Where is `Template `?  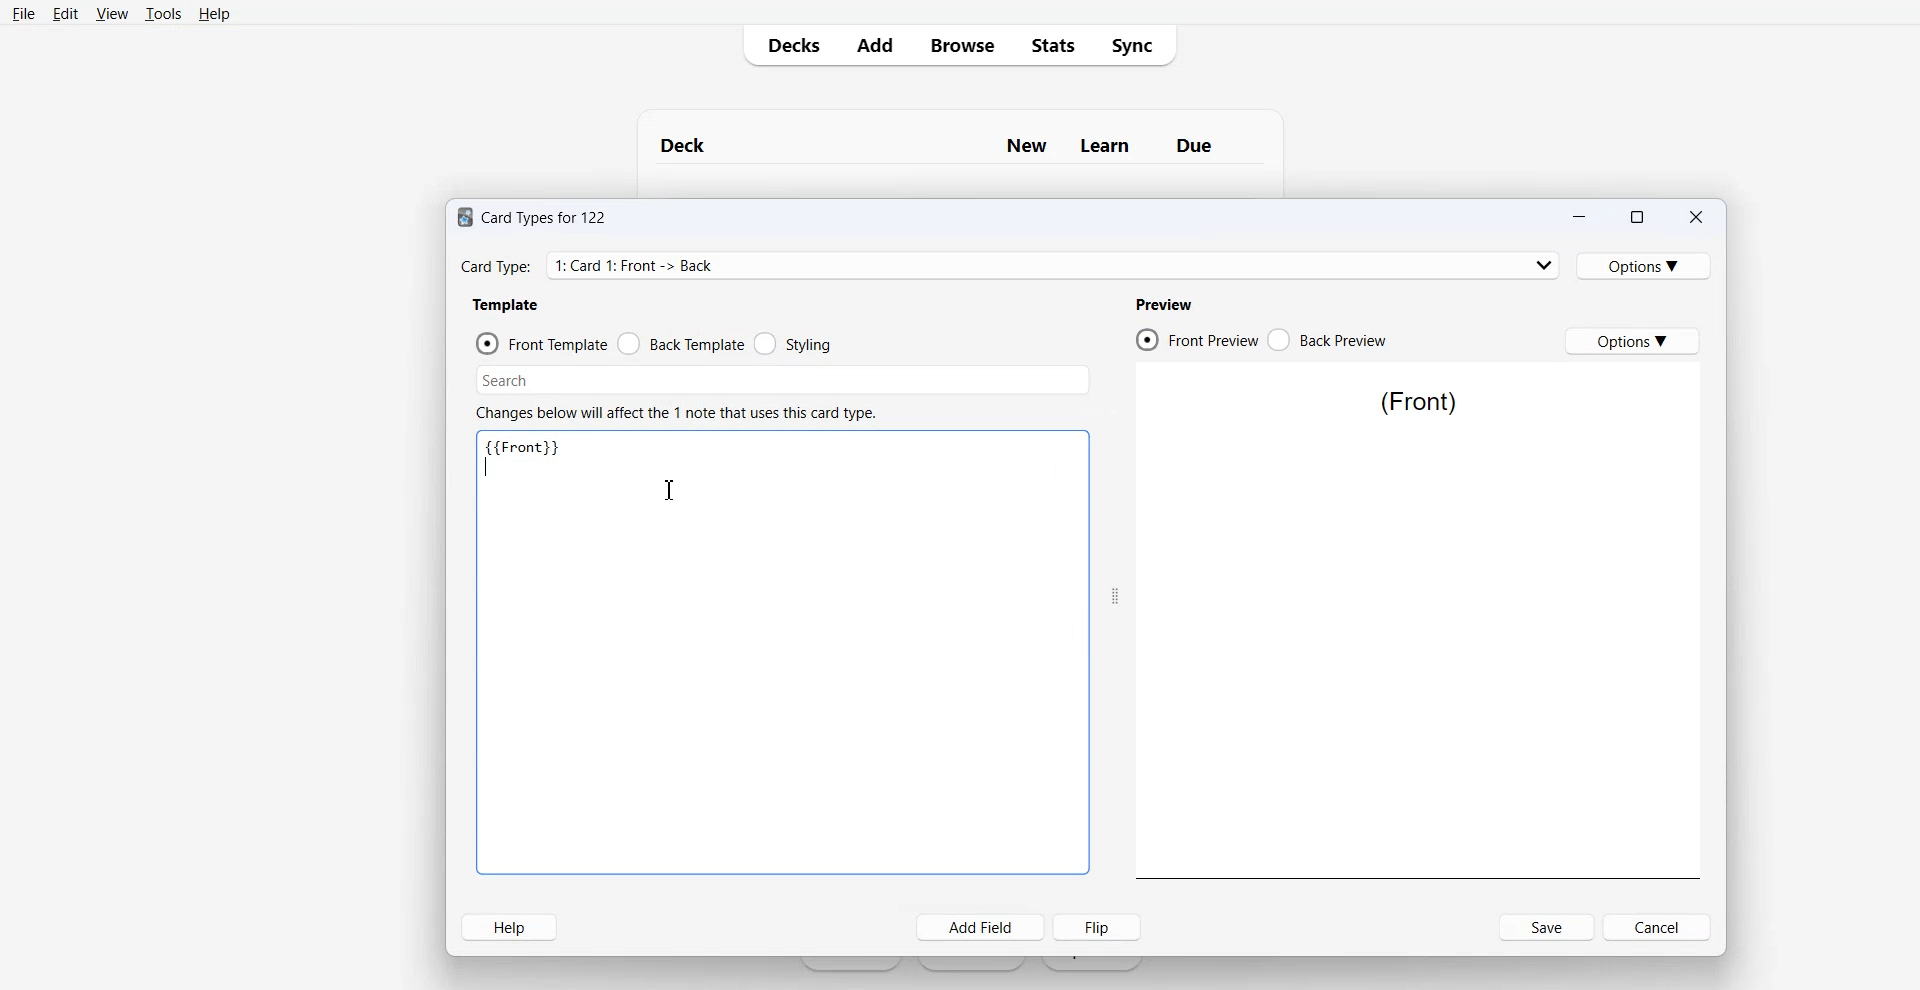
Template  is located at coordinates (508, 305).